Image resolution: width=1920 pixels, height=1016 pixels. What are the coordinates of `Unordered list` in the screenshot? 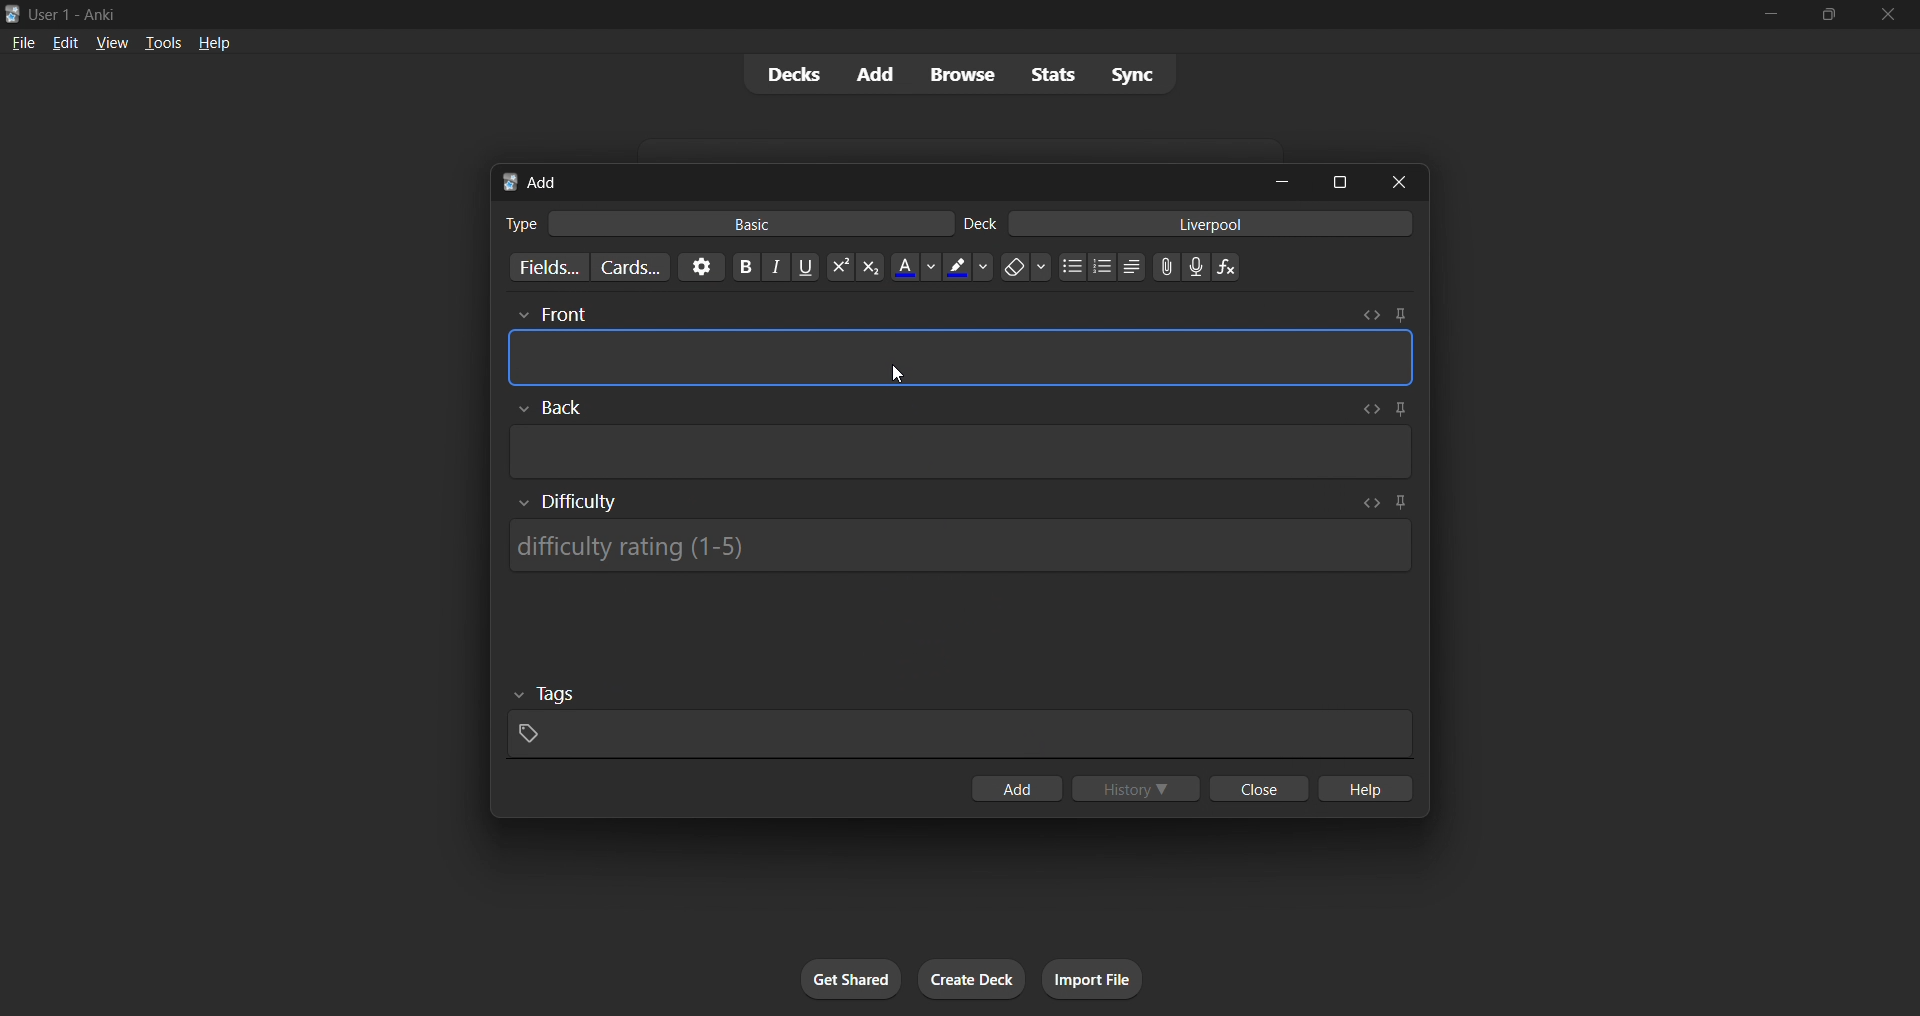 It's located at (1073, 266).